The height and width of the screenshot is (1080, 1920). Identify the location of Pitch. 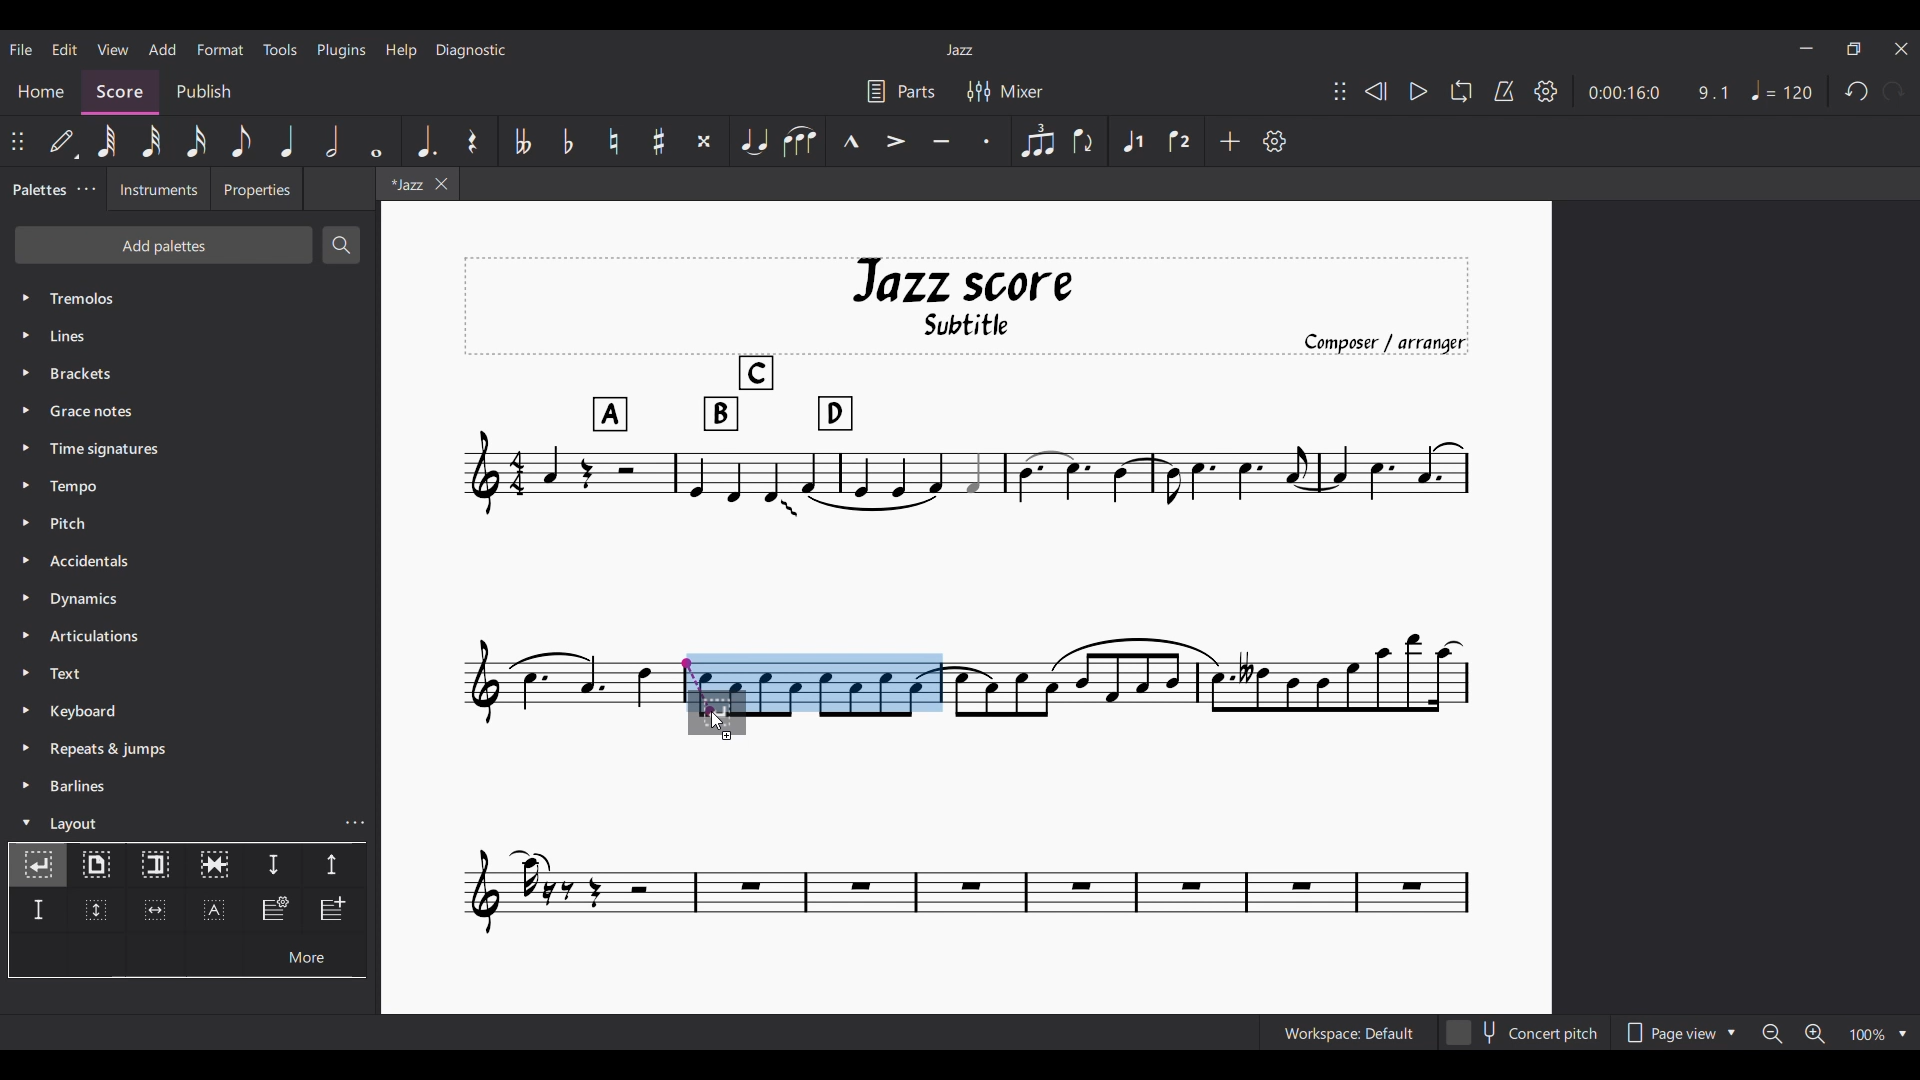
(189, 524).